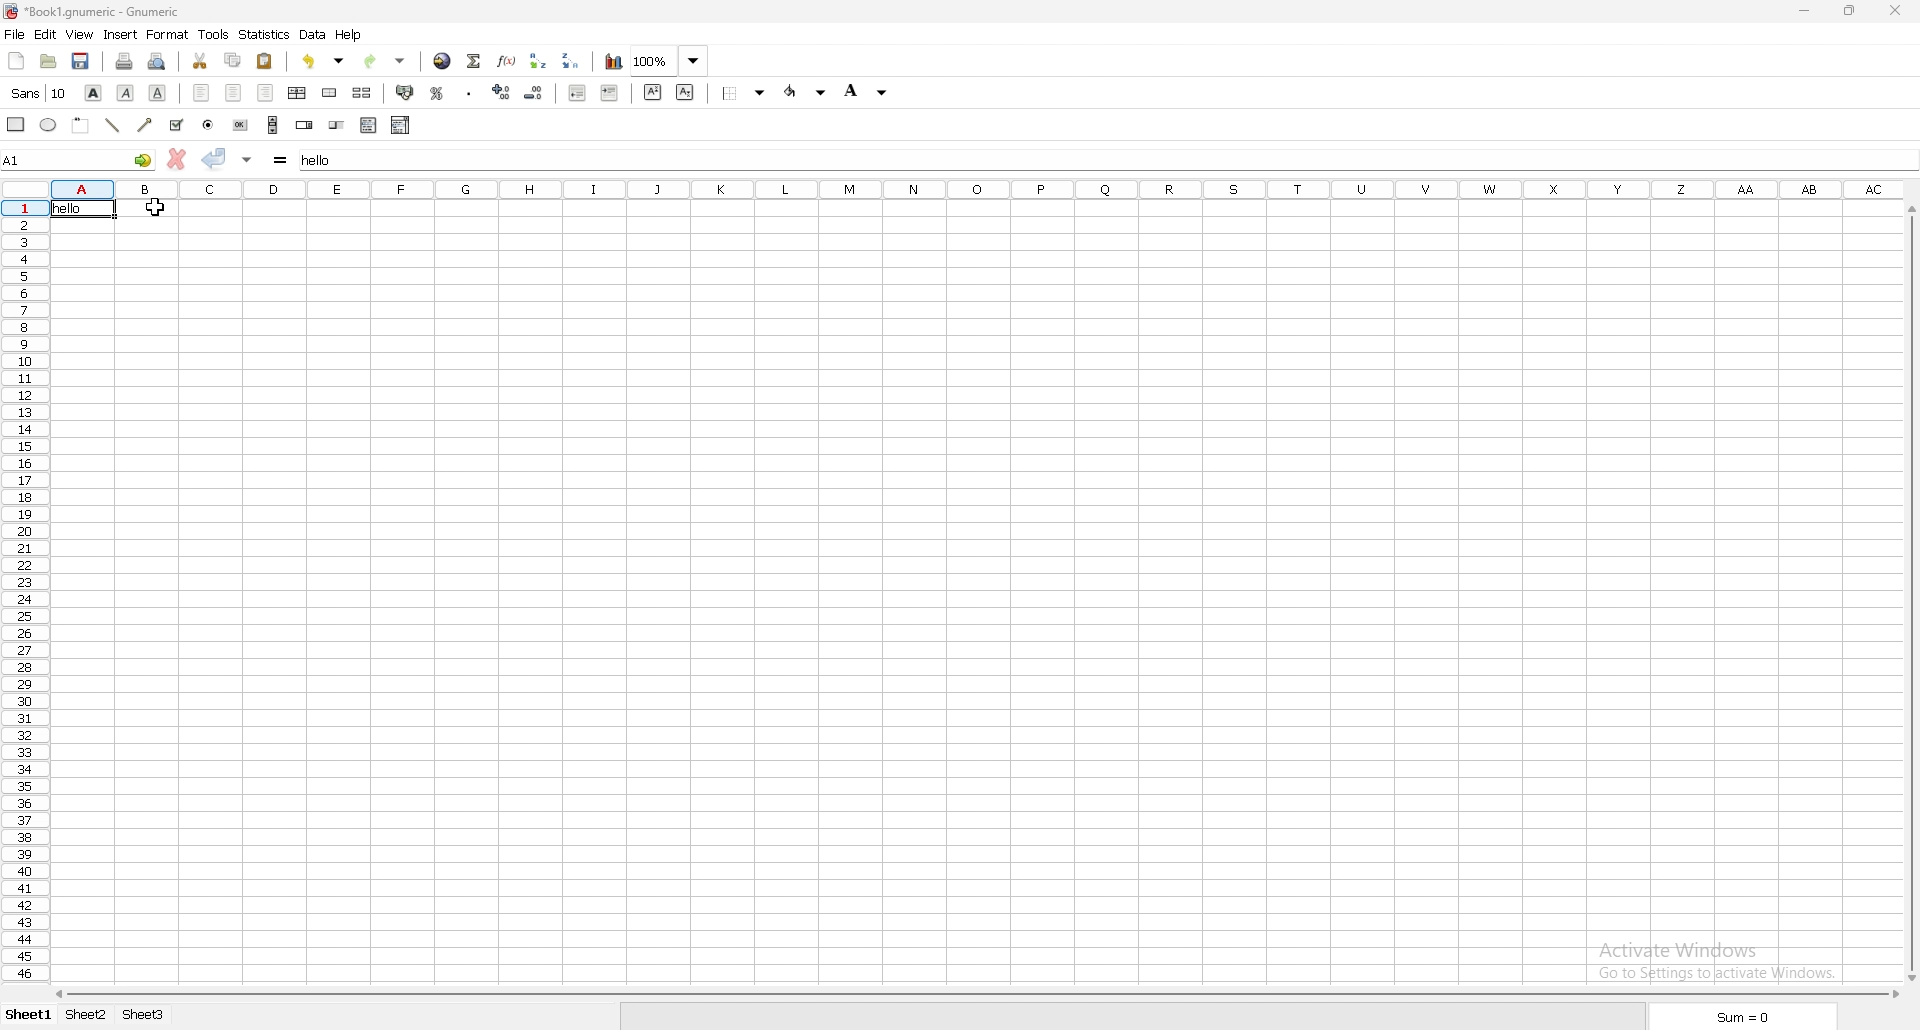 The image size is (1920, 1030). I want to click on thousands separator, so click(470, 92).